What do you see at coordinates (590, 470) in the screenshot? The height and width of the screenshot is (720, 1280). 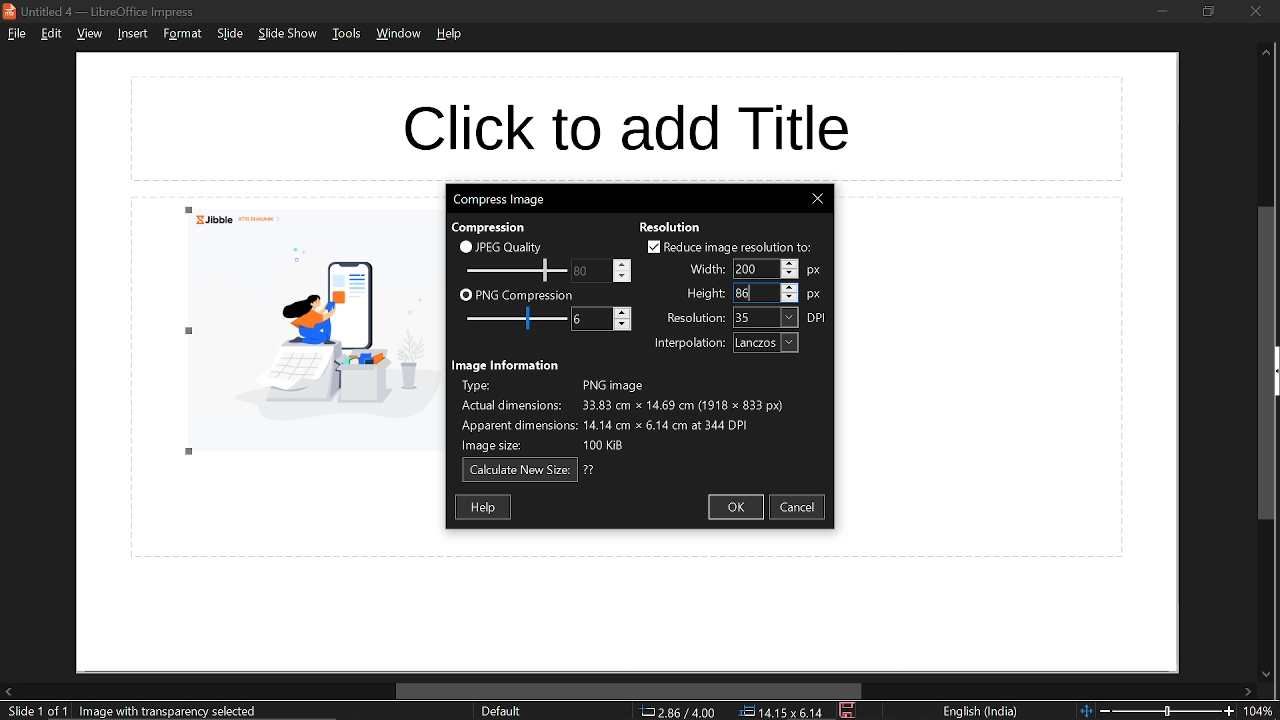 I see `question mark` at bounding box center [590, 470].